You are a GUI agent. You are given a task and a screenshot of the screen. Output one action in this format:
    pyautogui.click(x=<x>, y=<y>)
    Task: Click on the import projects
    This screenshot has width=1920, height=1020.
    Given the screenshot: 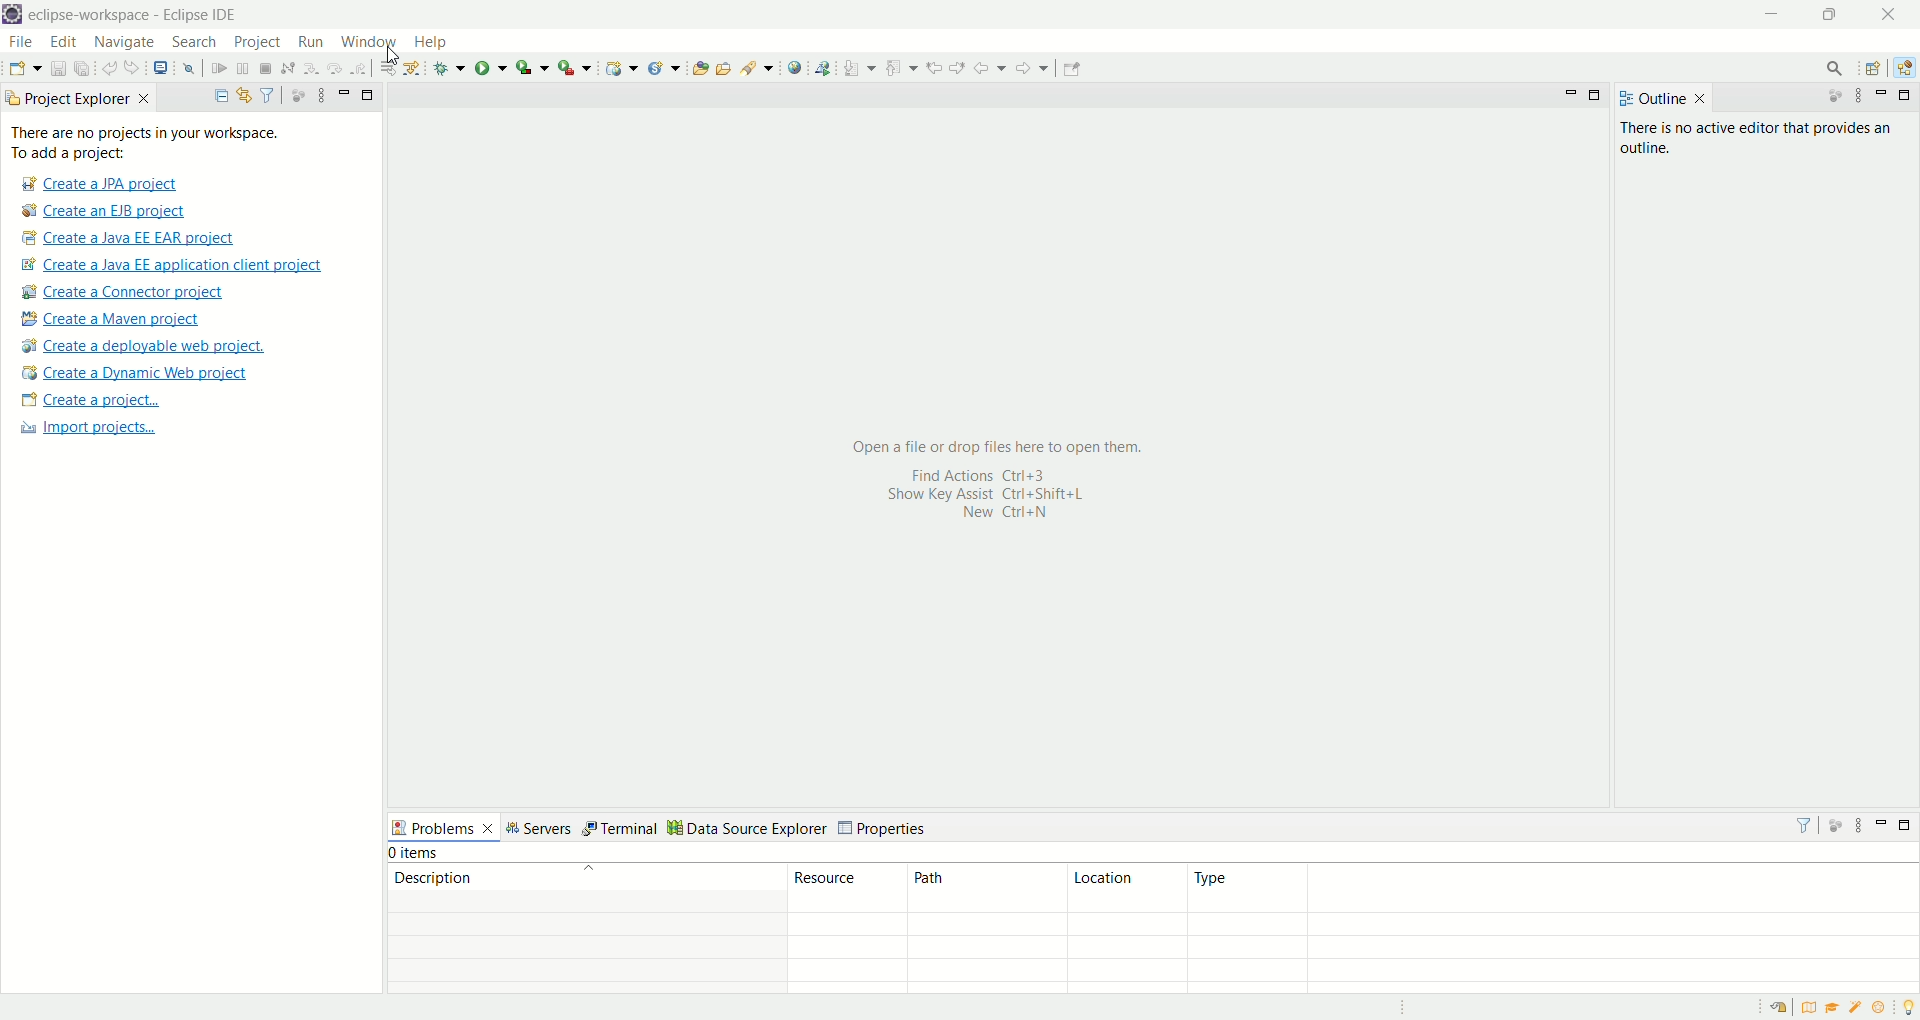 What is the action you would take?
    pyautogui.click(x=100, y=434)
    